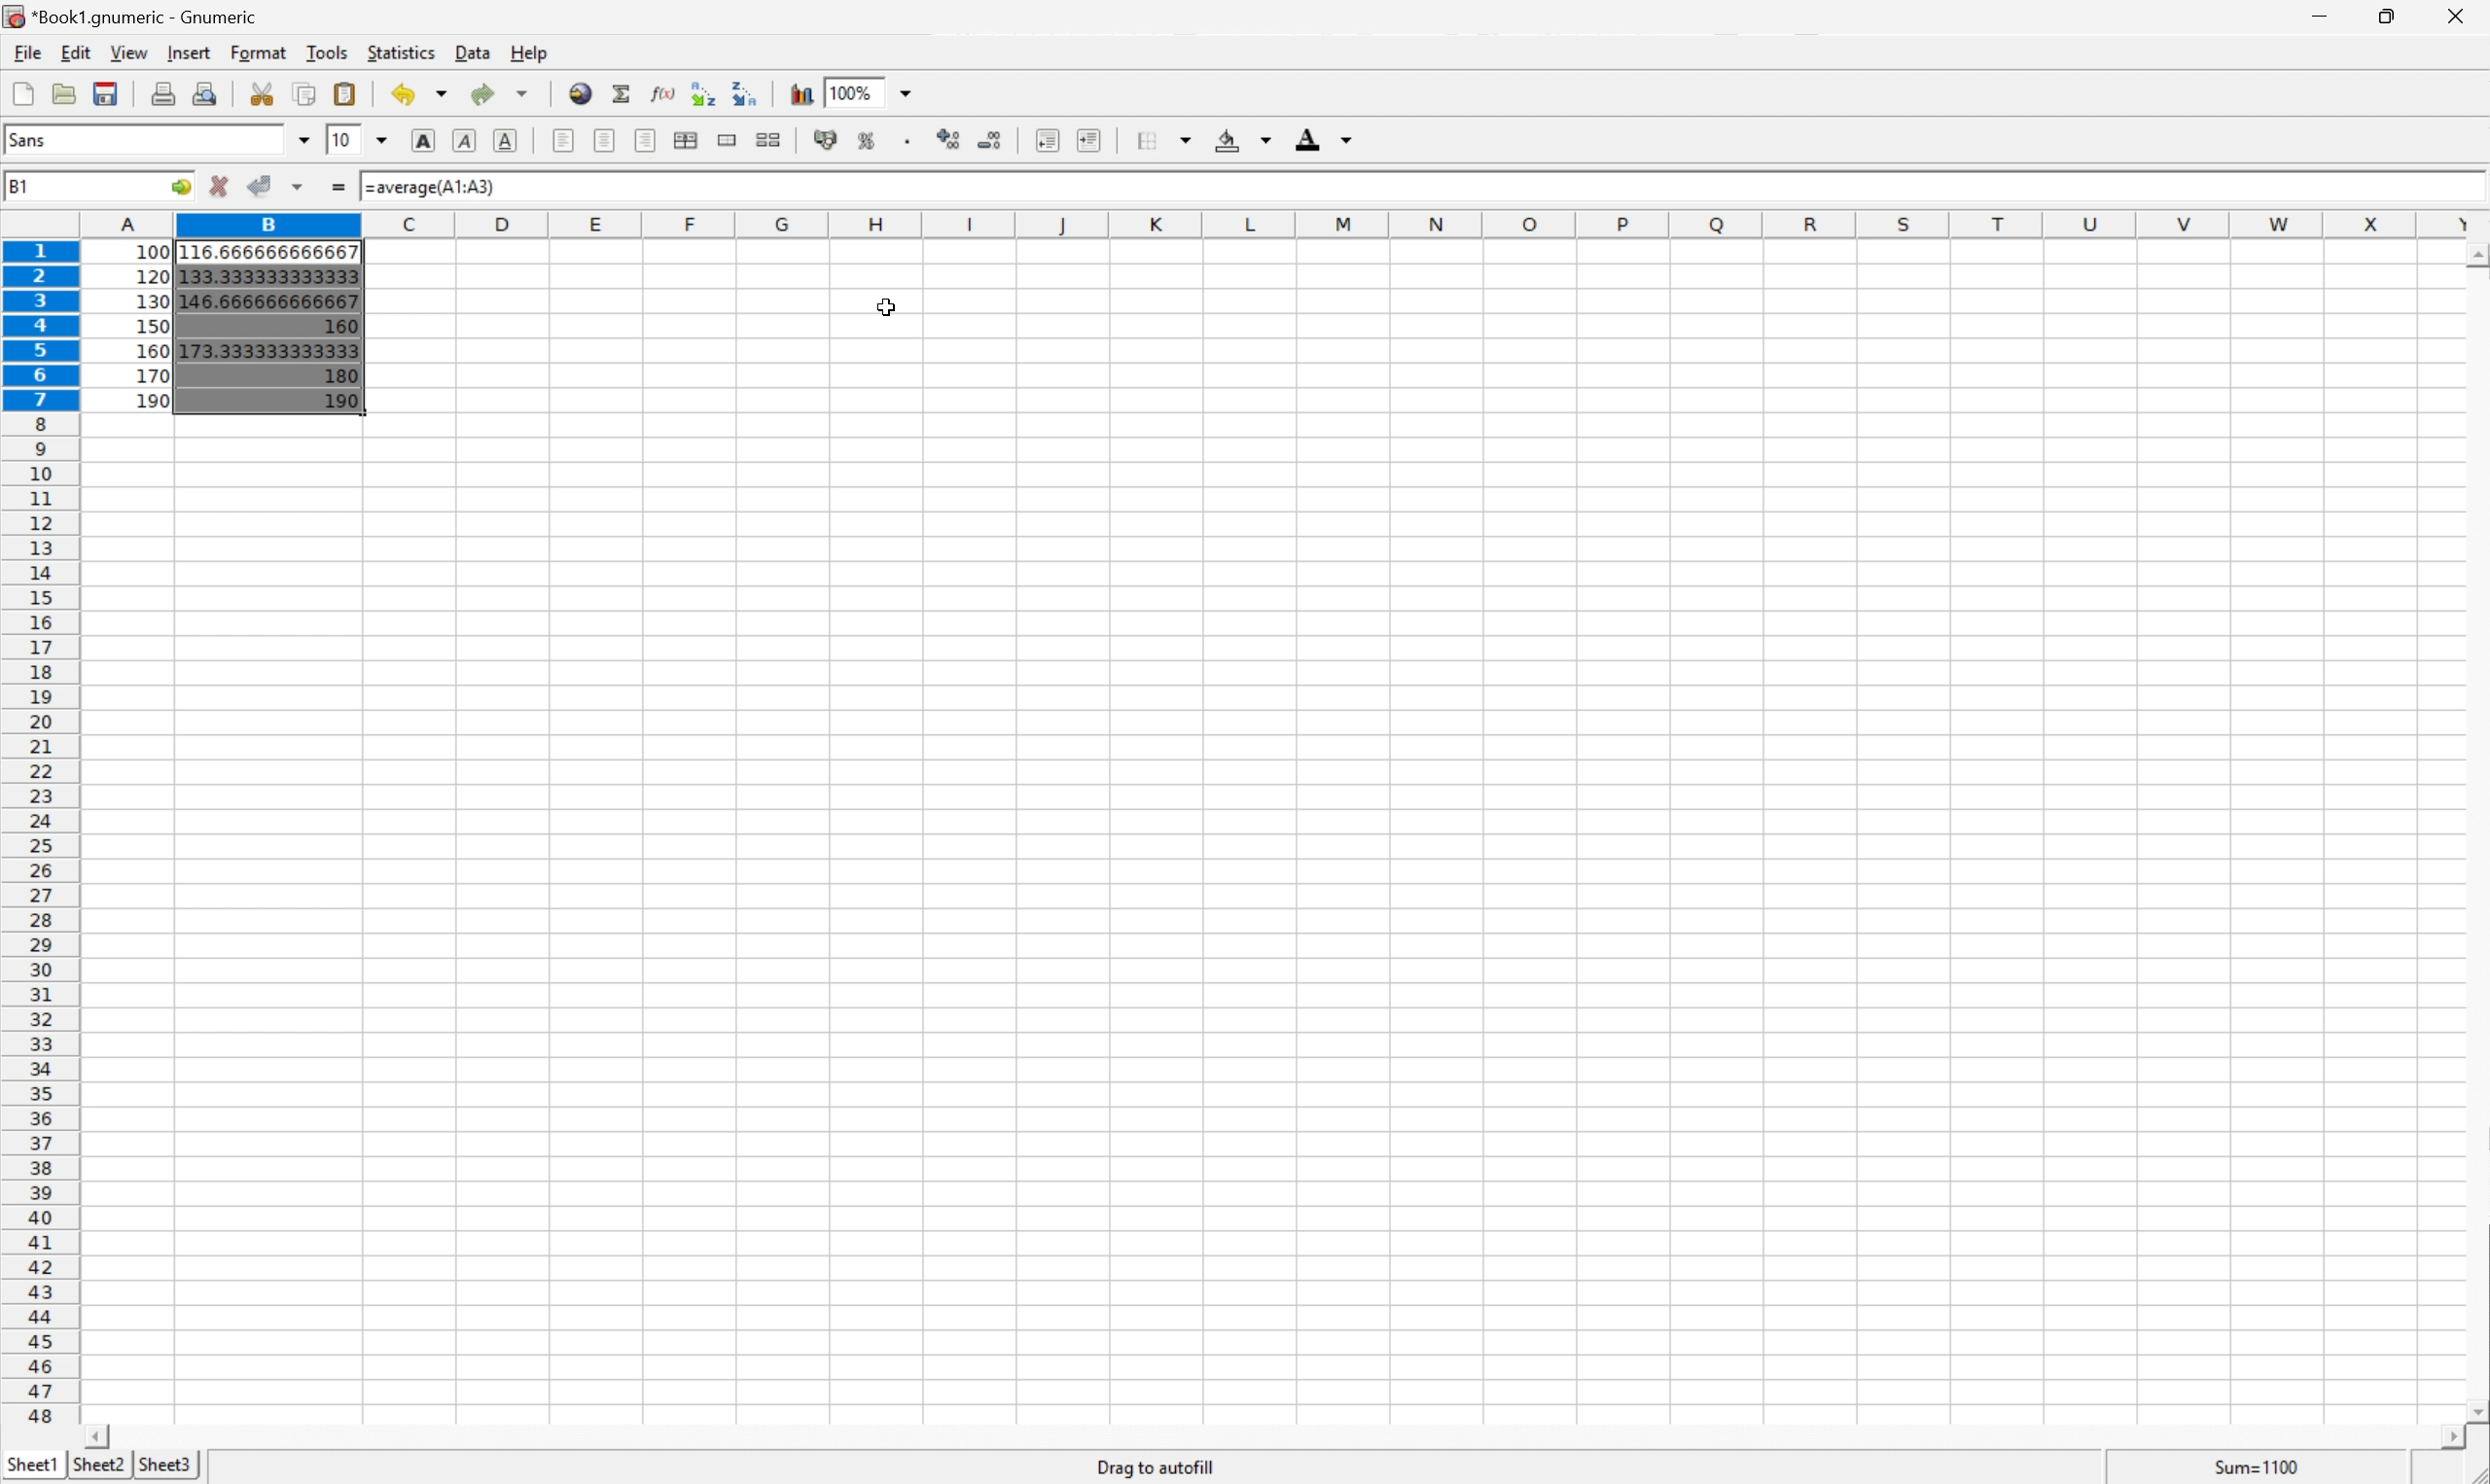 This screenshot has height=1484, width=2490. Describe the element at coordinates (297, 187) in the screenshot. I see `Accept changes in multiple cells` at that location.